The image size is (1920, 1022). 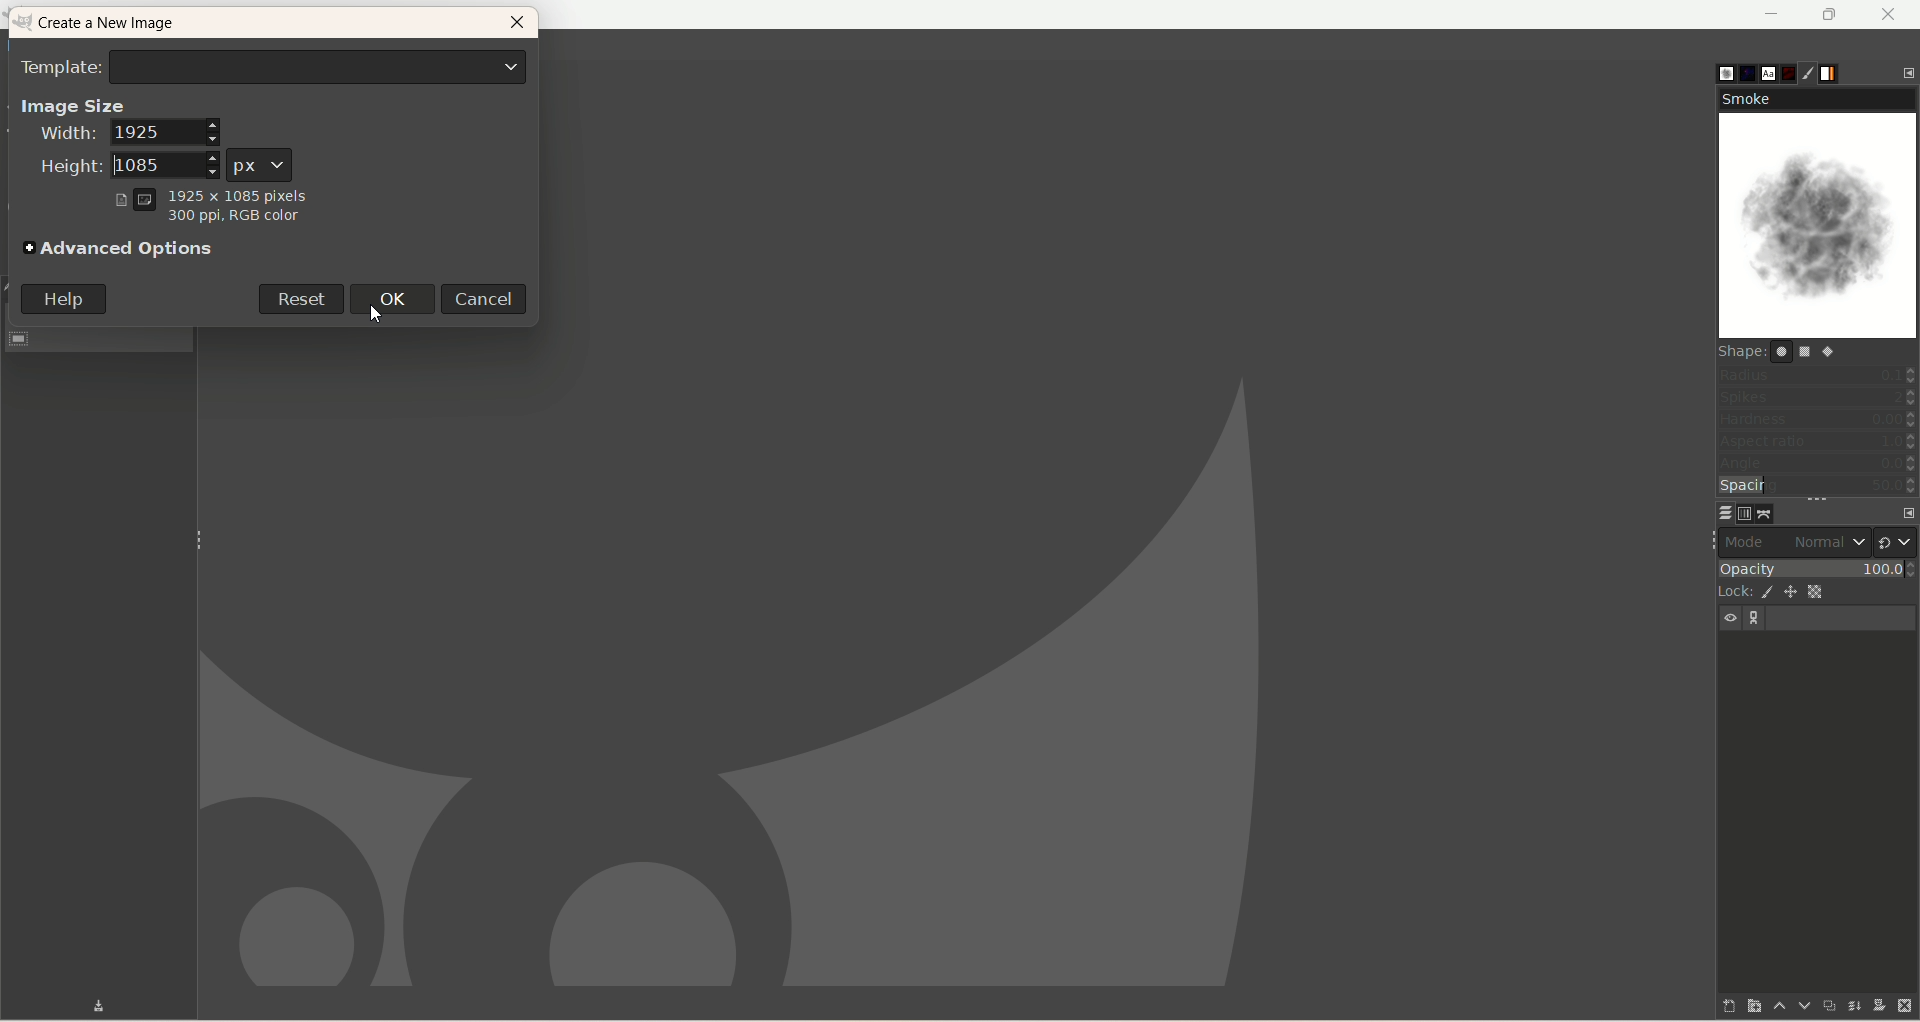 I want to click on reset, so click(x=299, y=297).